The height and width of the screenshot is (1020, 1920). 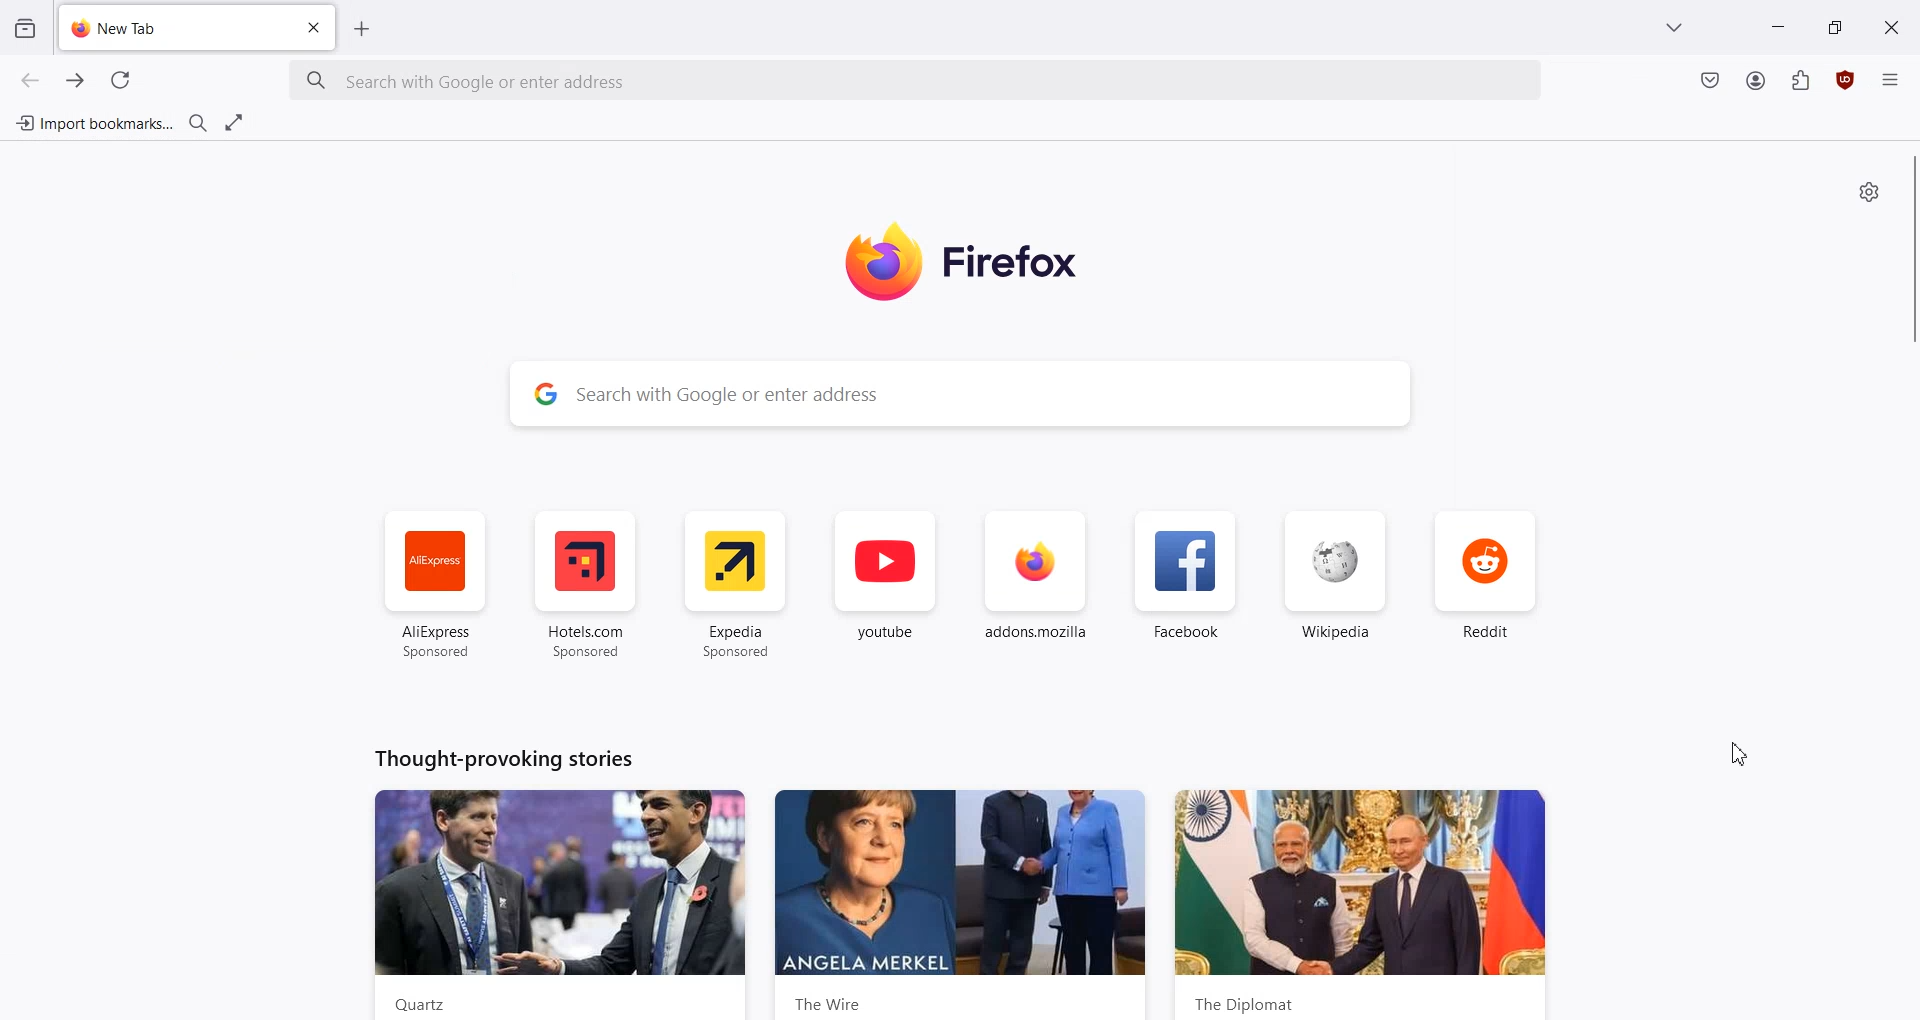 I want to click on Account, so click(x=1755, y=81).